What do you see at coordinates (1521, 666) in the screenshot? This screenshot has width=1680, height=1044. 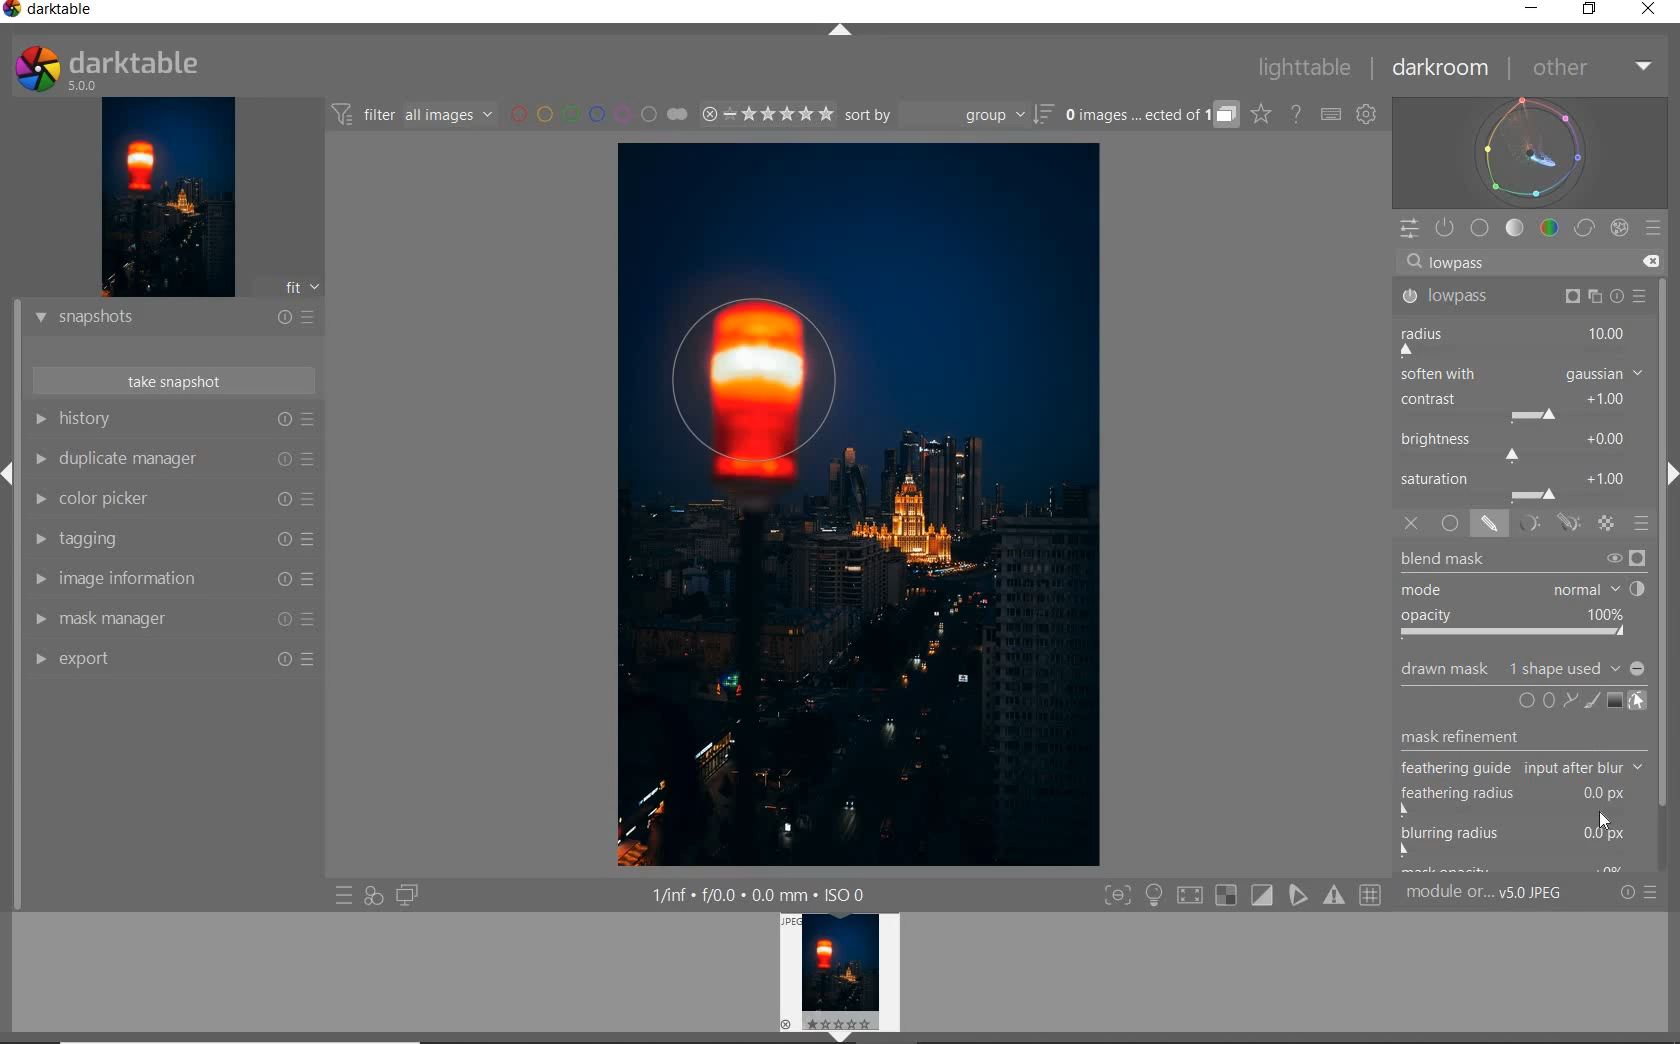 I see `DRAWN AMSK` at bounding box center [1521, 666].